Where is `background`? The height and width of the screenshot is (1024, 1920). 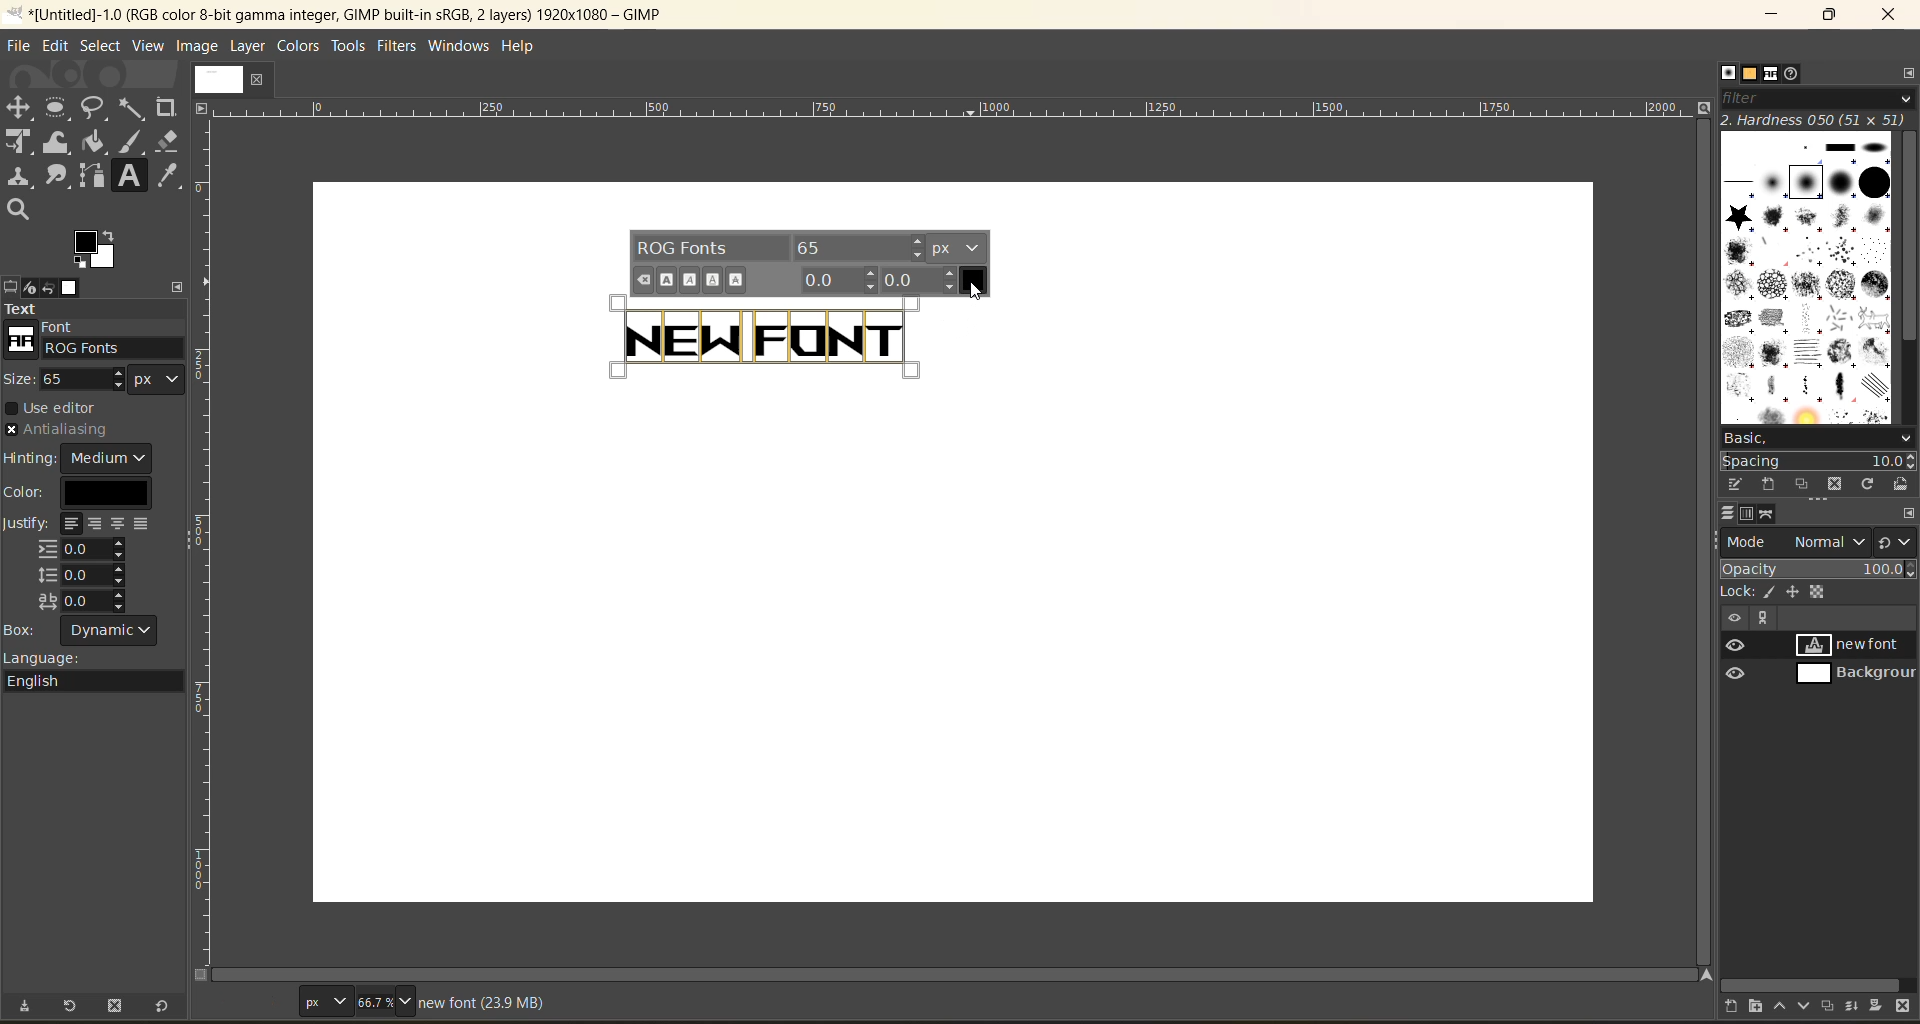 background is located at coordinates (1853, 674).